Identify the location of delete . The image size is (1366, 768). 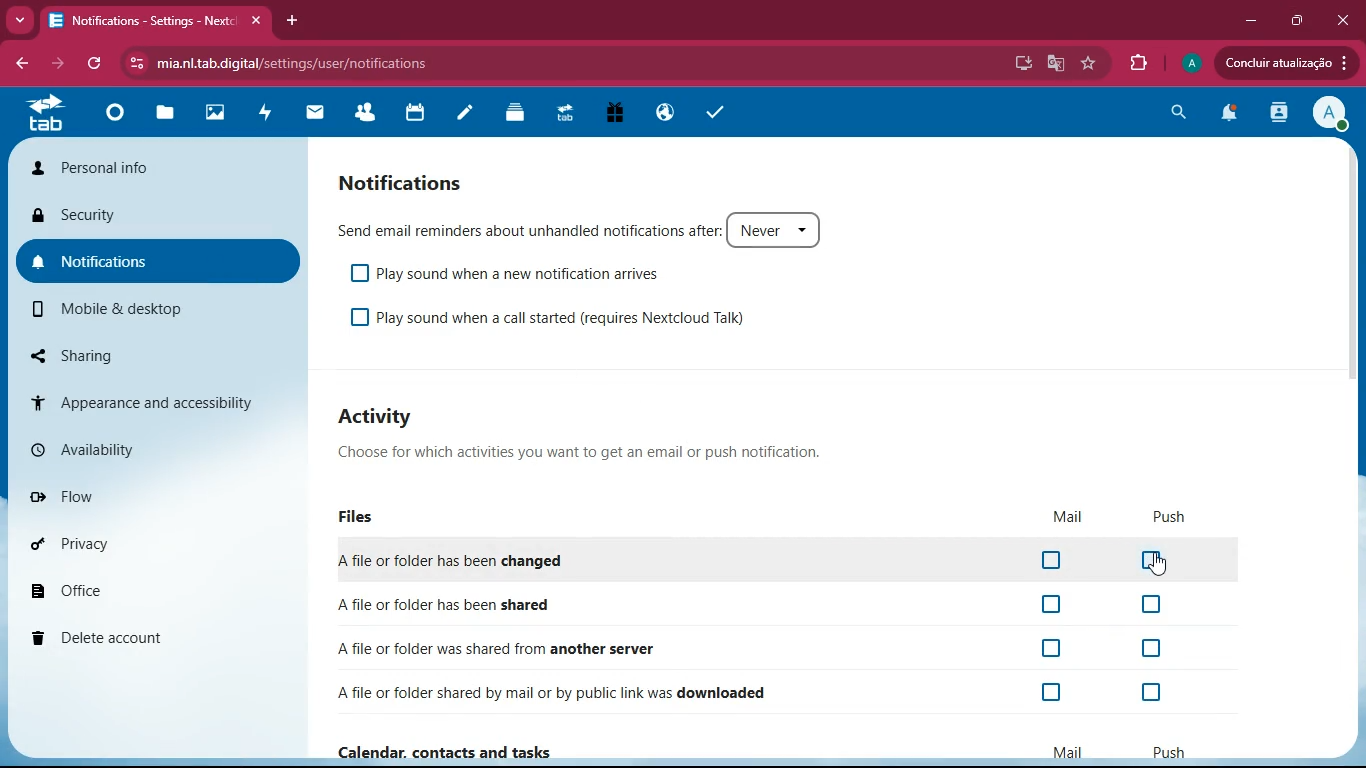
(146, 633).